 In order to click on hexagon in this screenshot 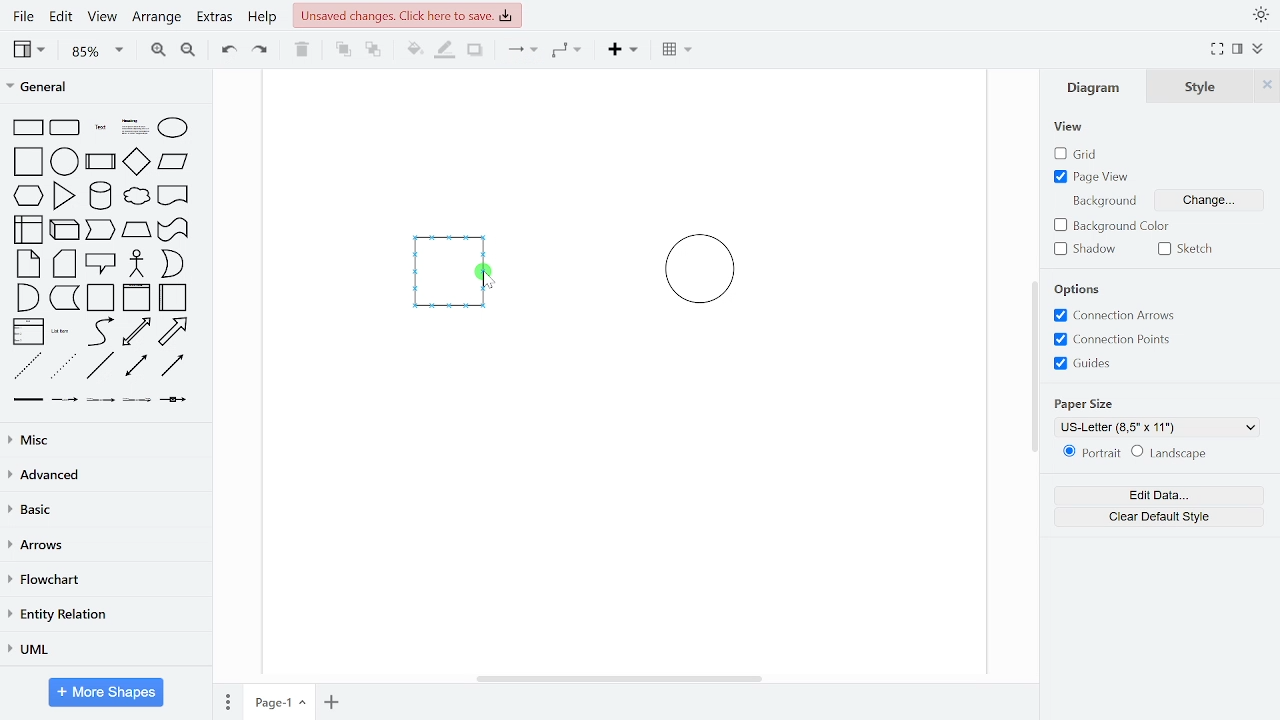, I will do `click(32, 197)`.